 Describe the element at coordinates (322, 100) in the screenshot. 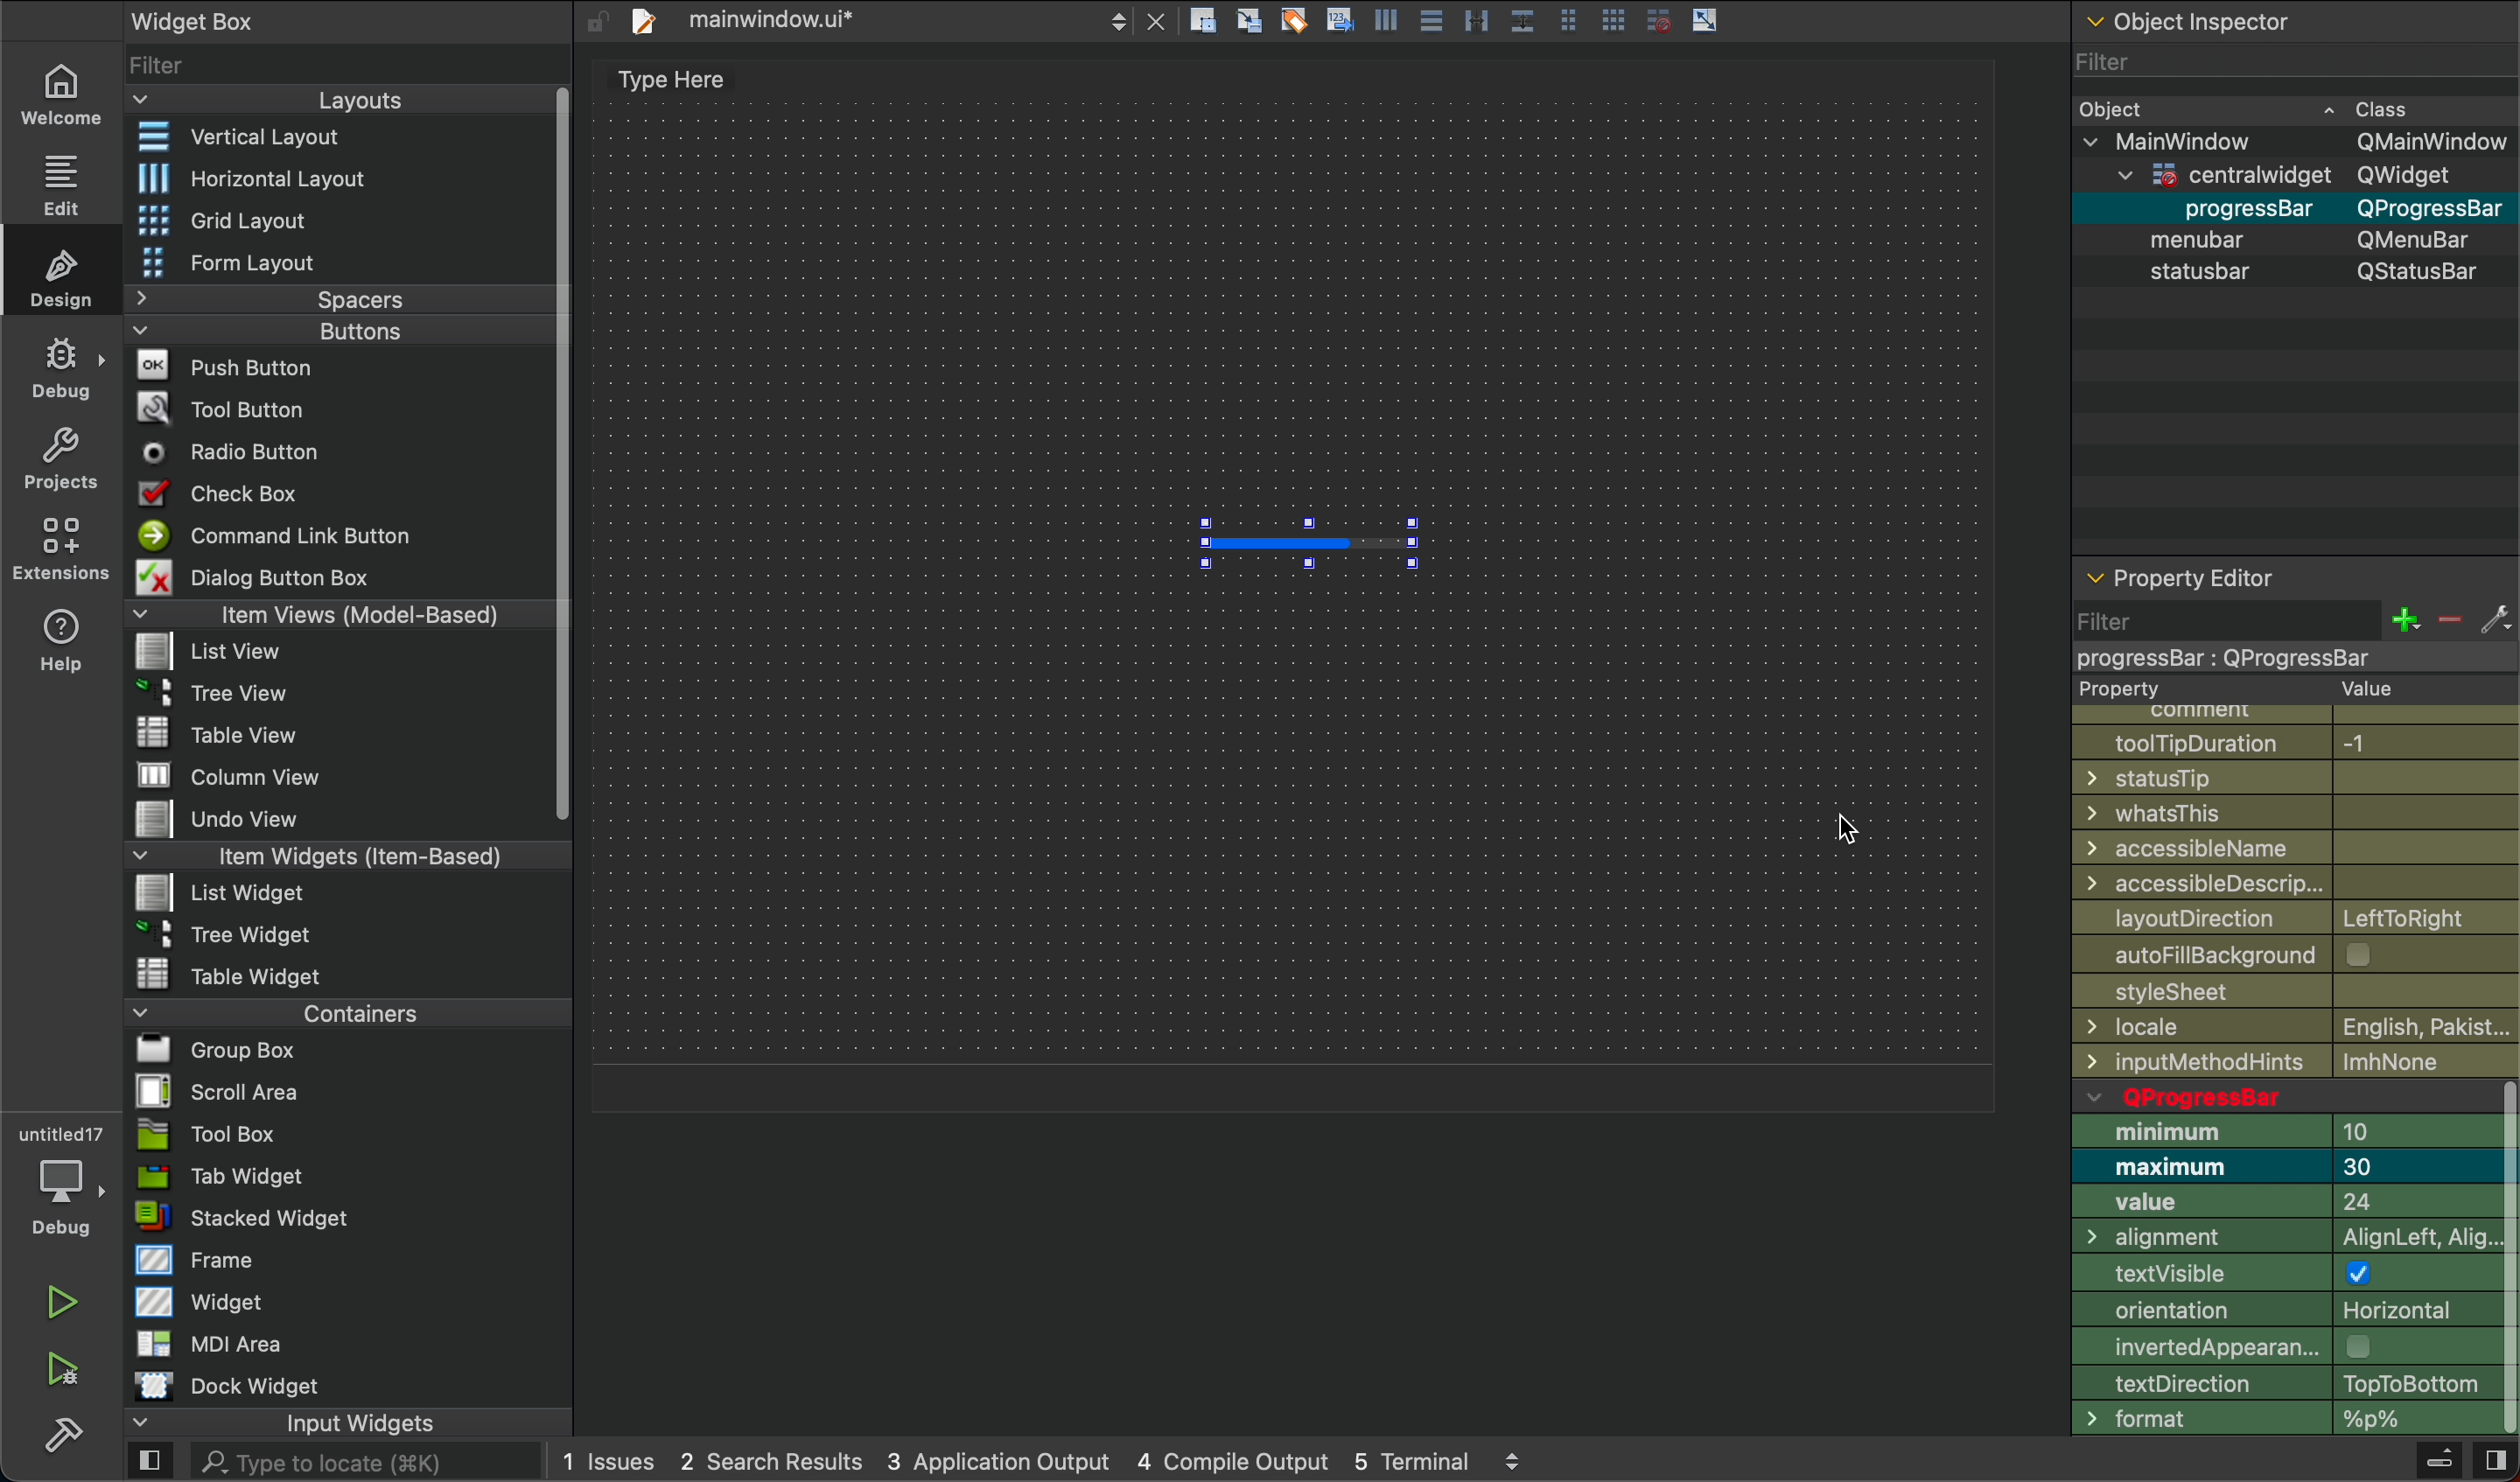

I see `Layout` at that location.